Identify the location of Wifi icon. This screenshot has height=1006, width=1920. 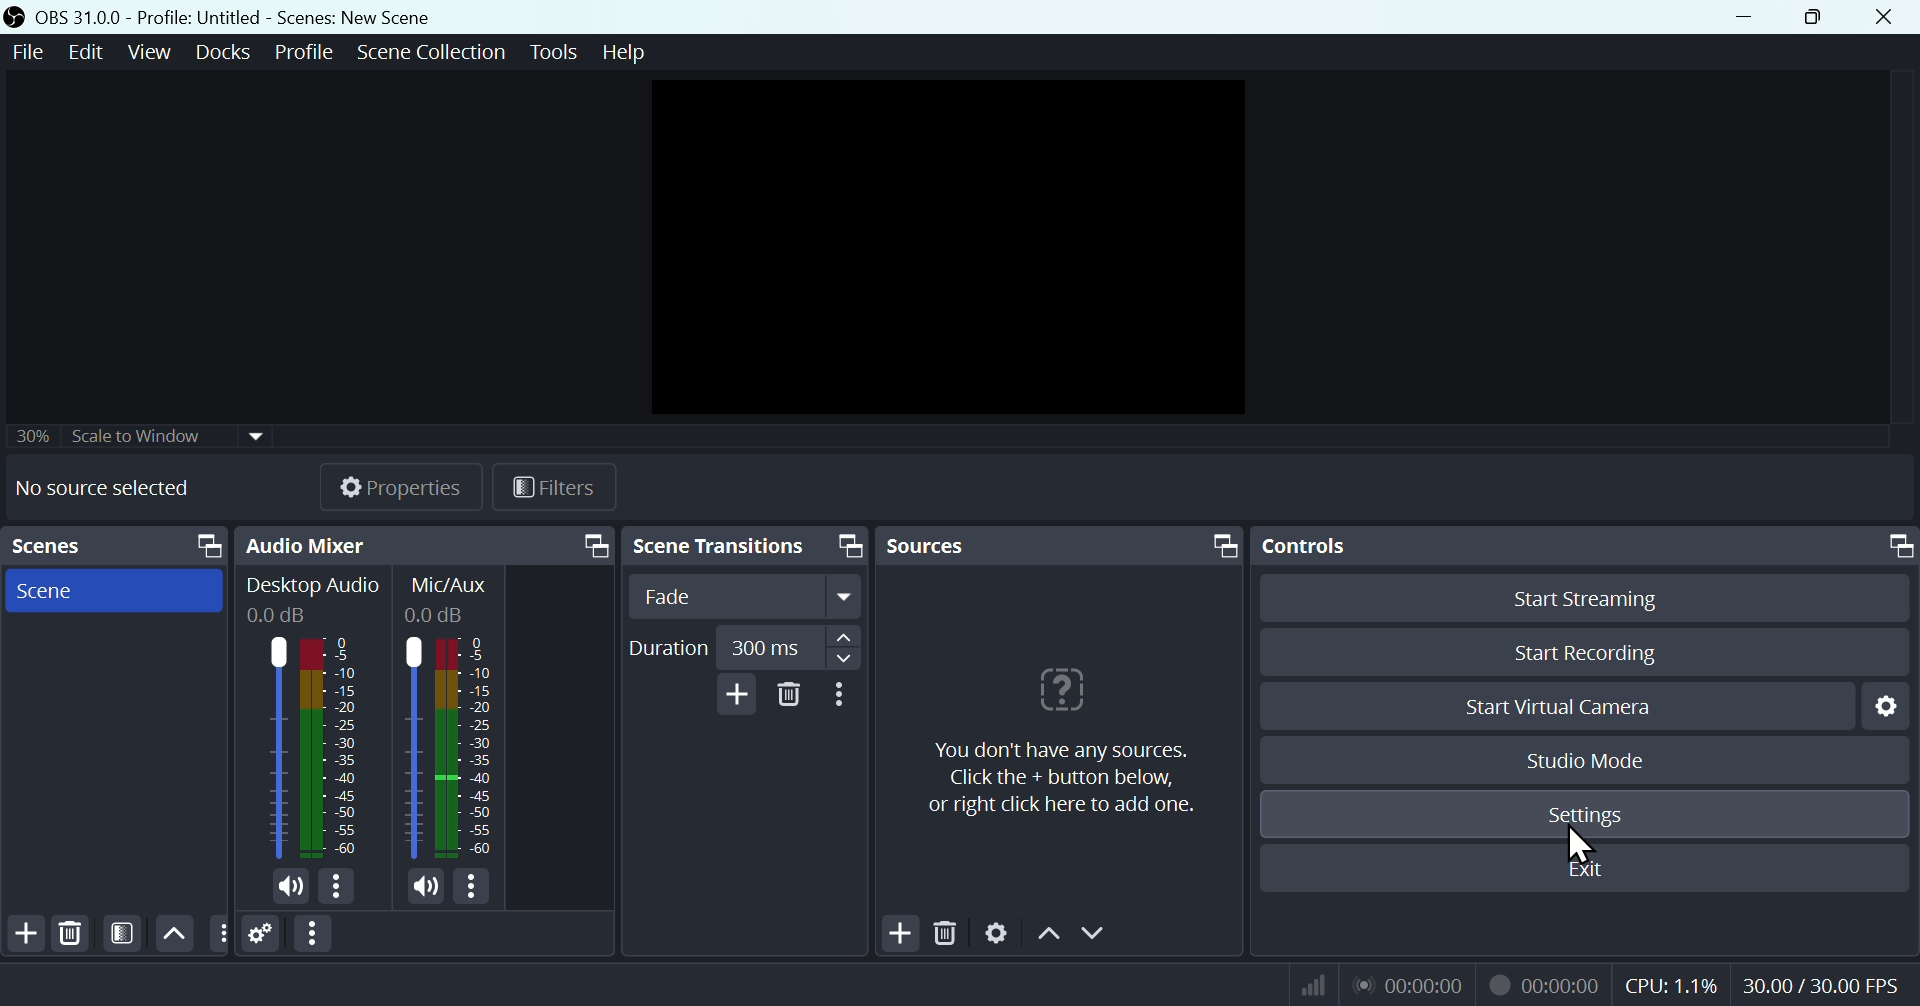
(1317, 985).